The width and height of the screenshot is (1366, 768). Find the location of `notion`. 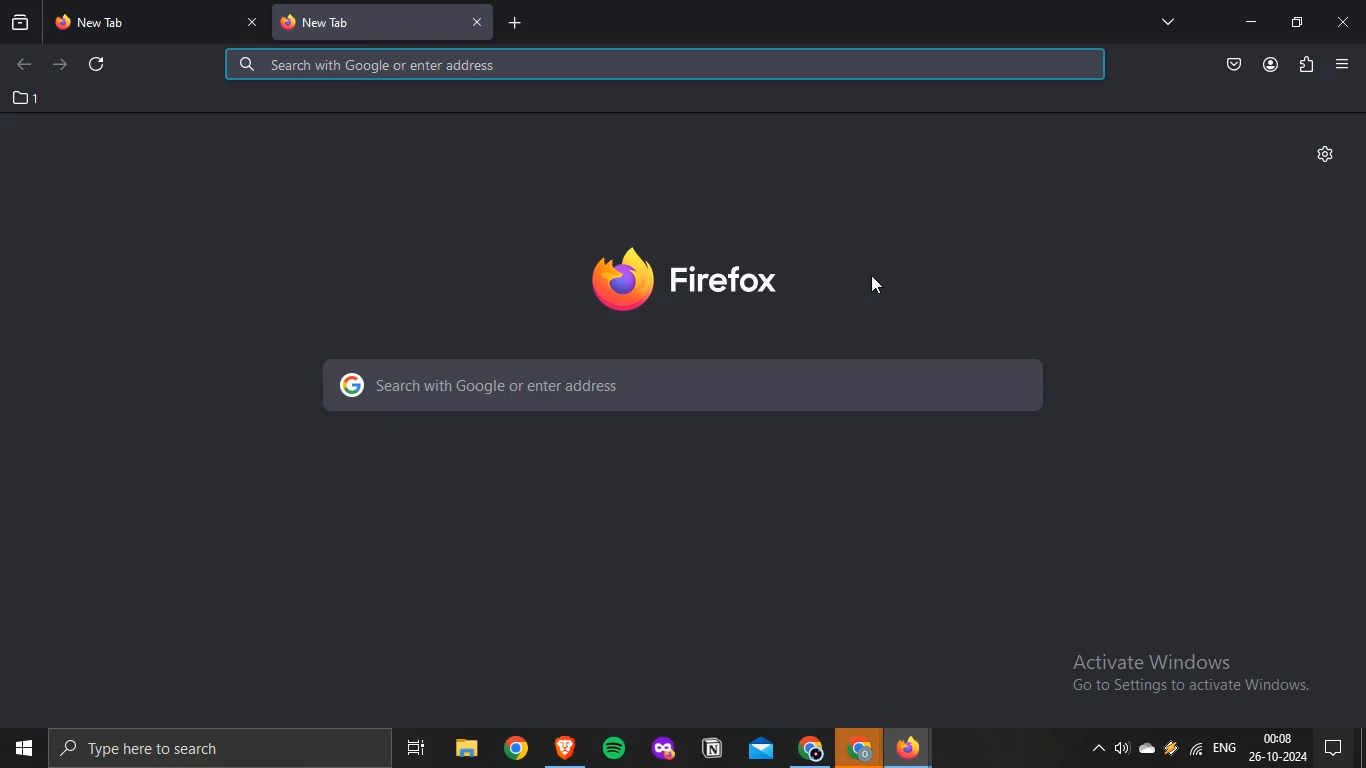

notion is located at coordinates (709, 745).